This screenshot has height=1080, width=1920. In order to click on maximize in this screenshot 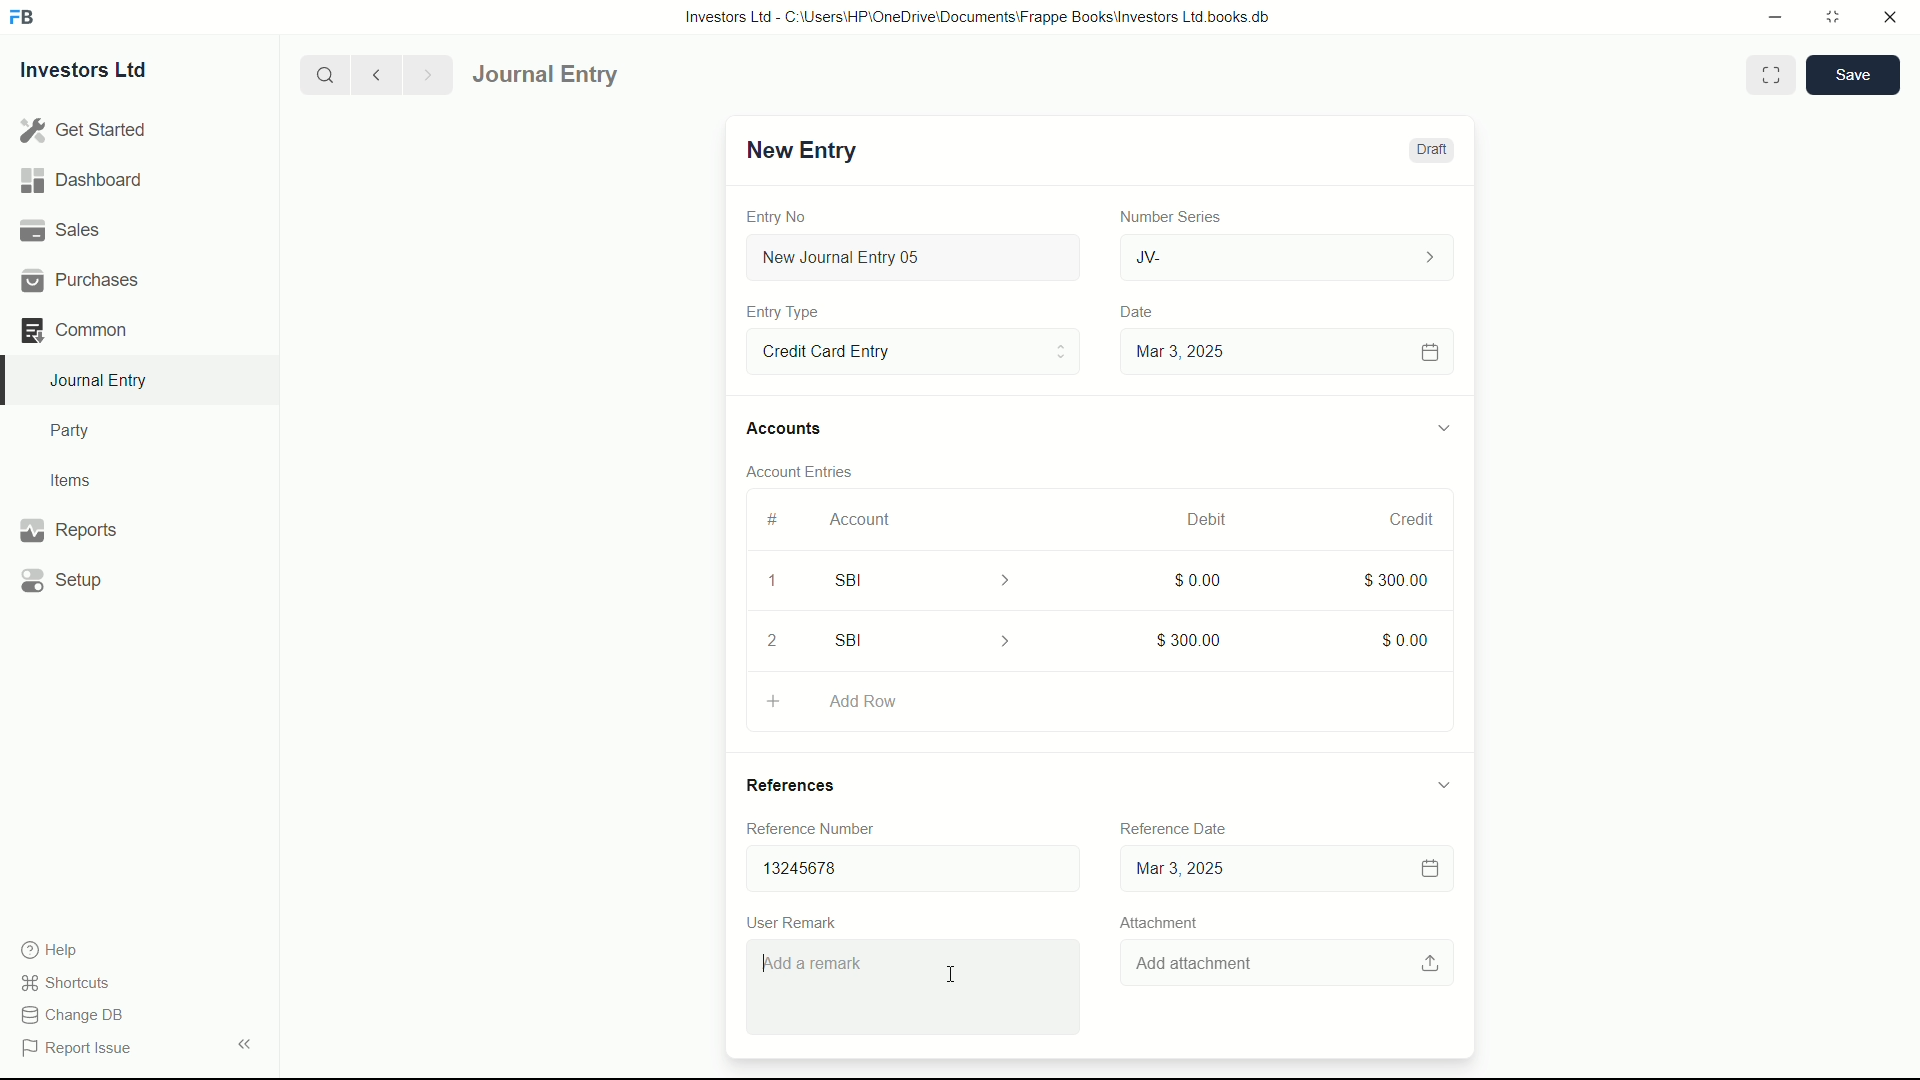, I will do `click(1832, 15)`.